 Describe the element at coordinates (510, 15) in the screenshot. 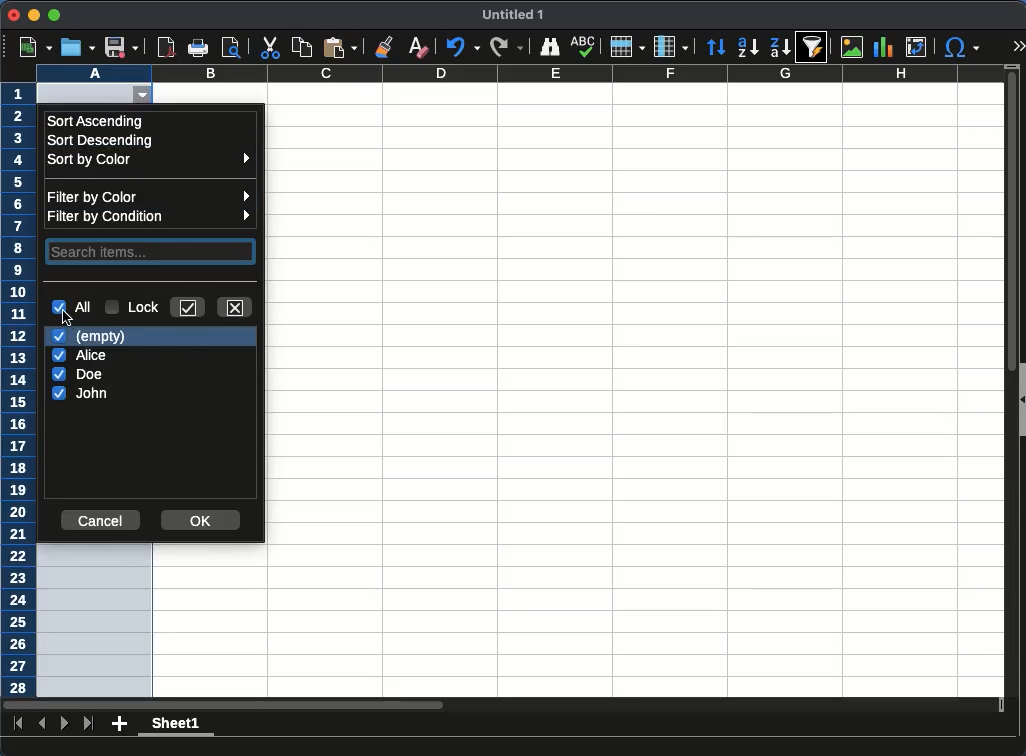

I see `untitled 1` at that location.